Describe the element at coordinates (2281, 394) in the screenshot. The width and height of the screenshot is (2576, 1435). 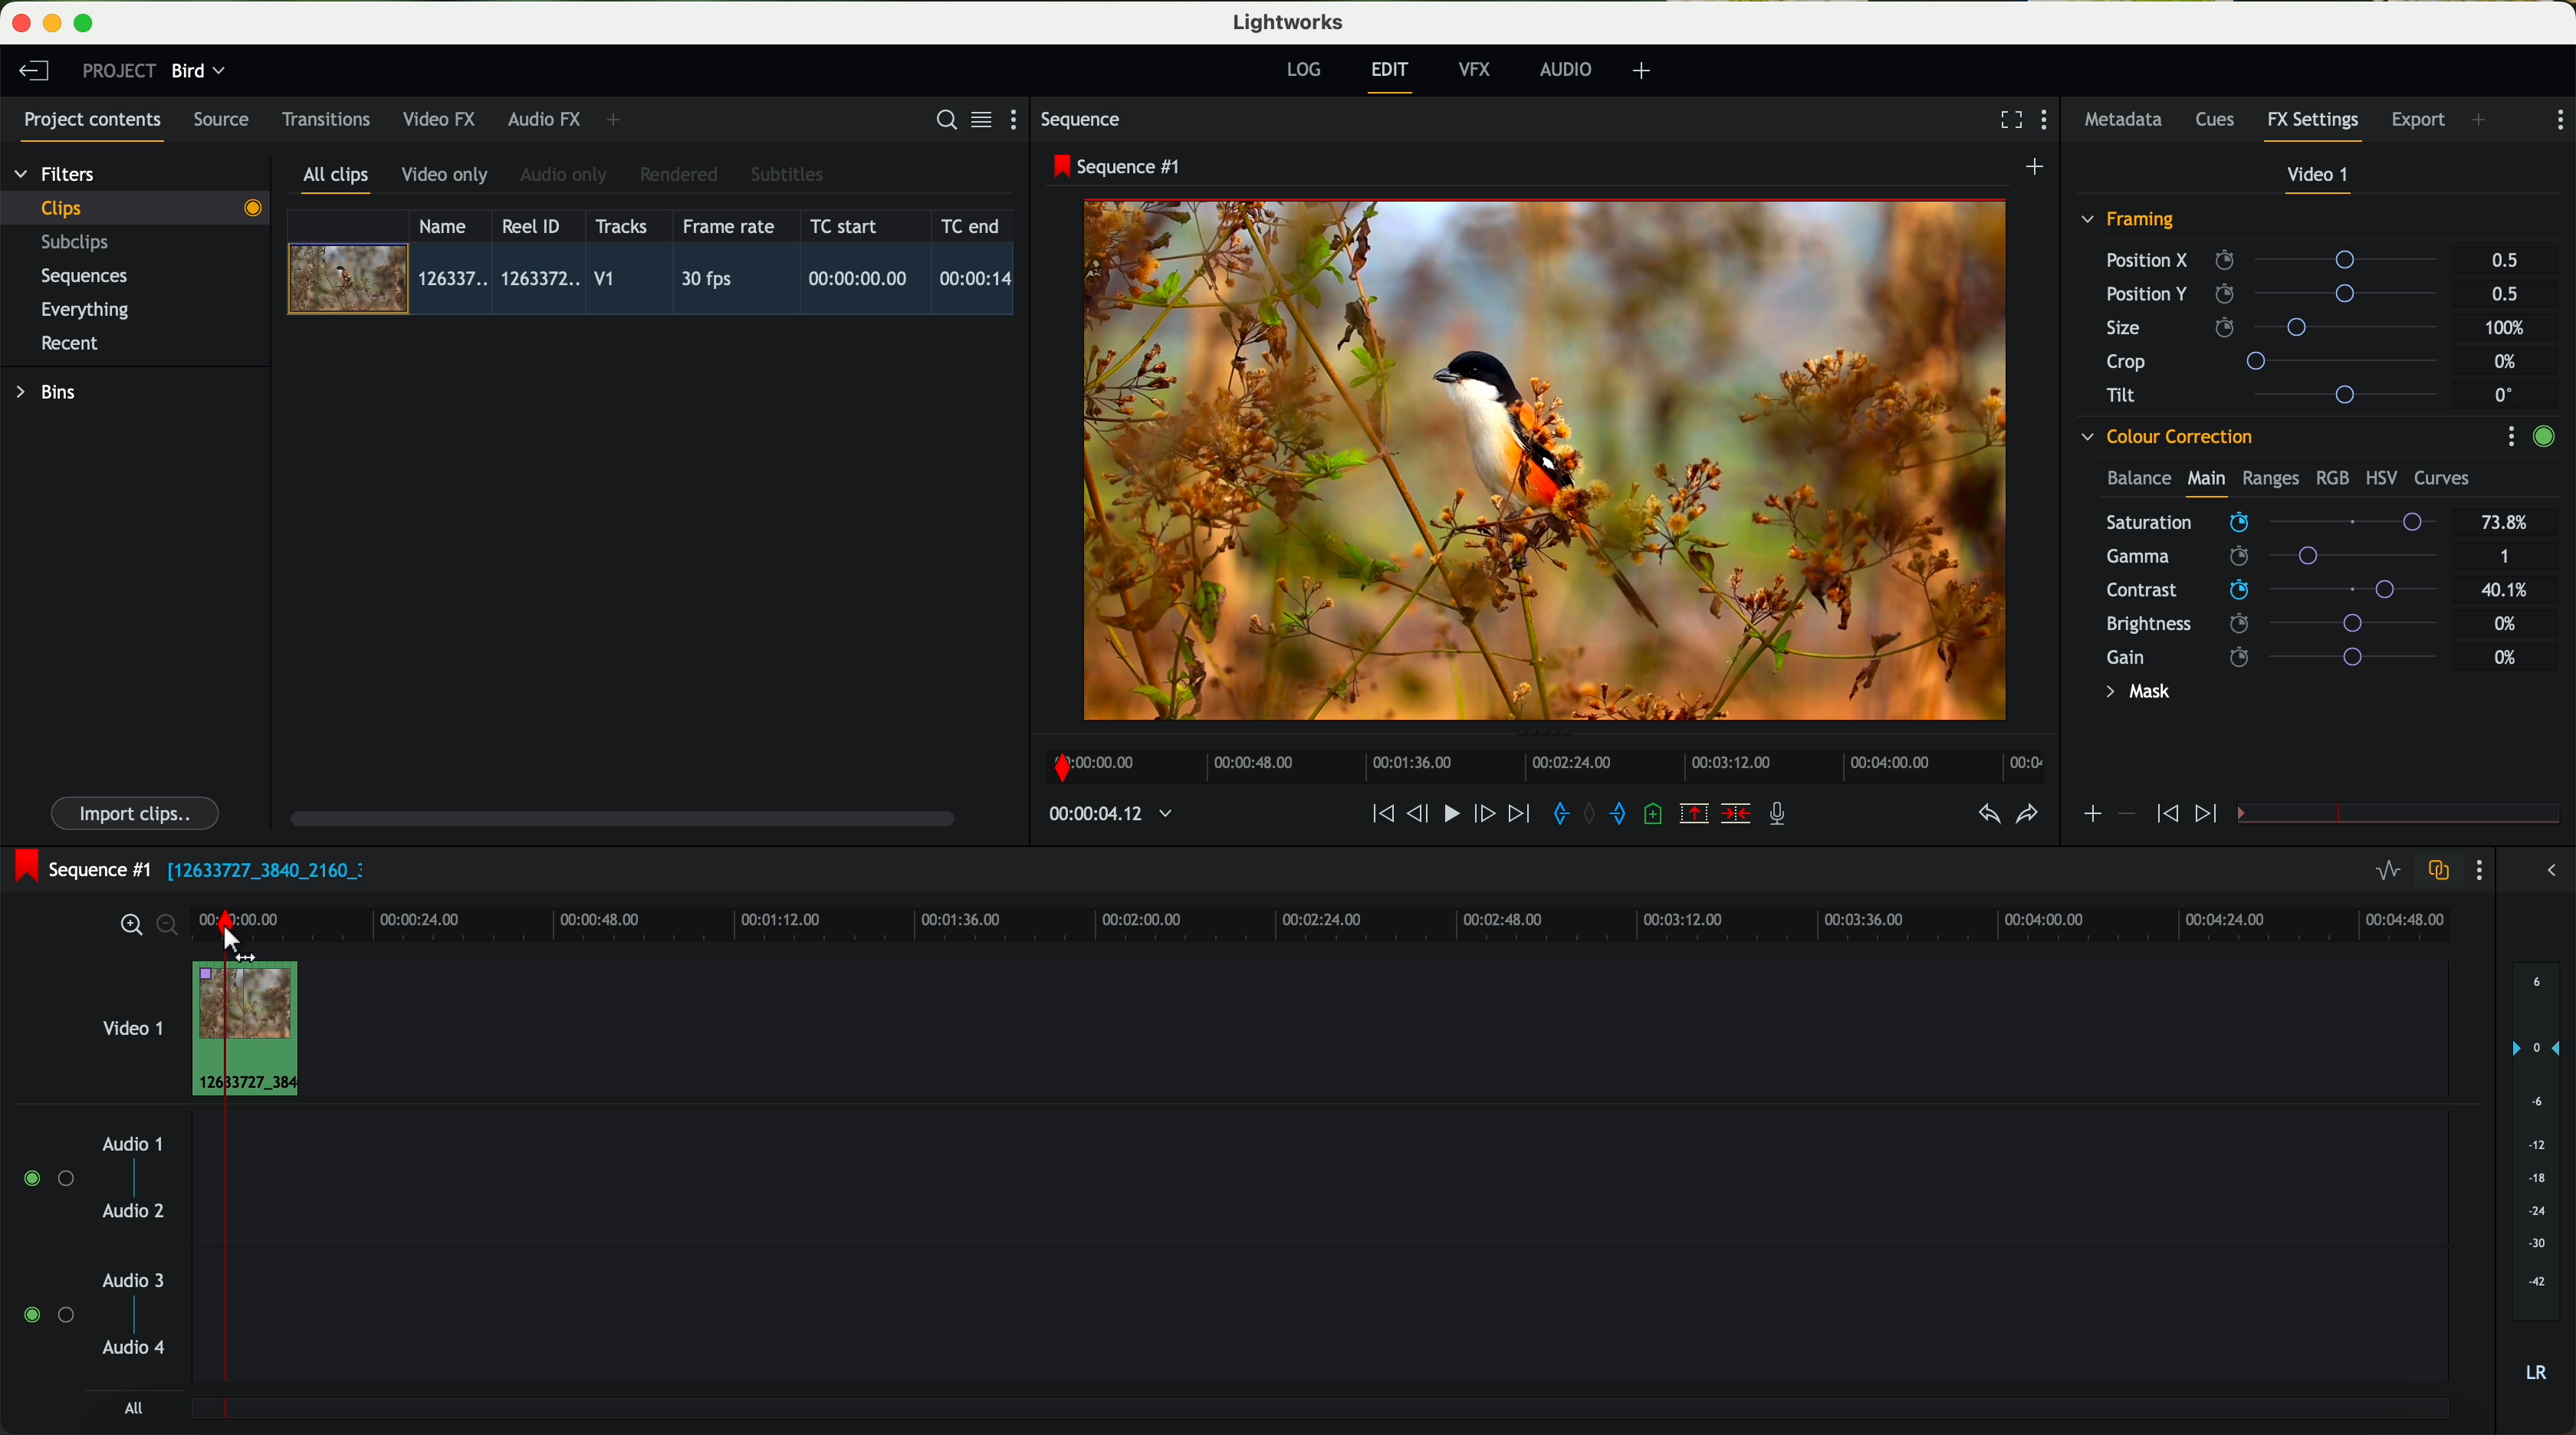
I see `tilt` at that location.